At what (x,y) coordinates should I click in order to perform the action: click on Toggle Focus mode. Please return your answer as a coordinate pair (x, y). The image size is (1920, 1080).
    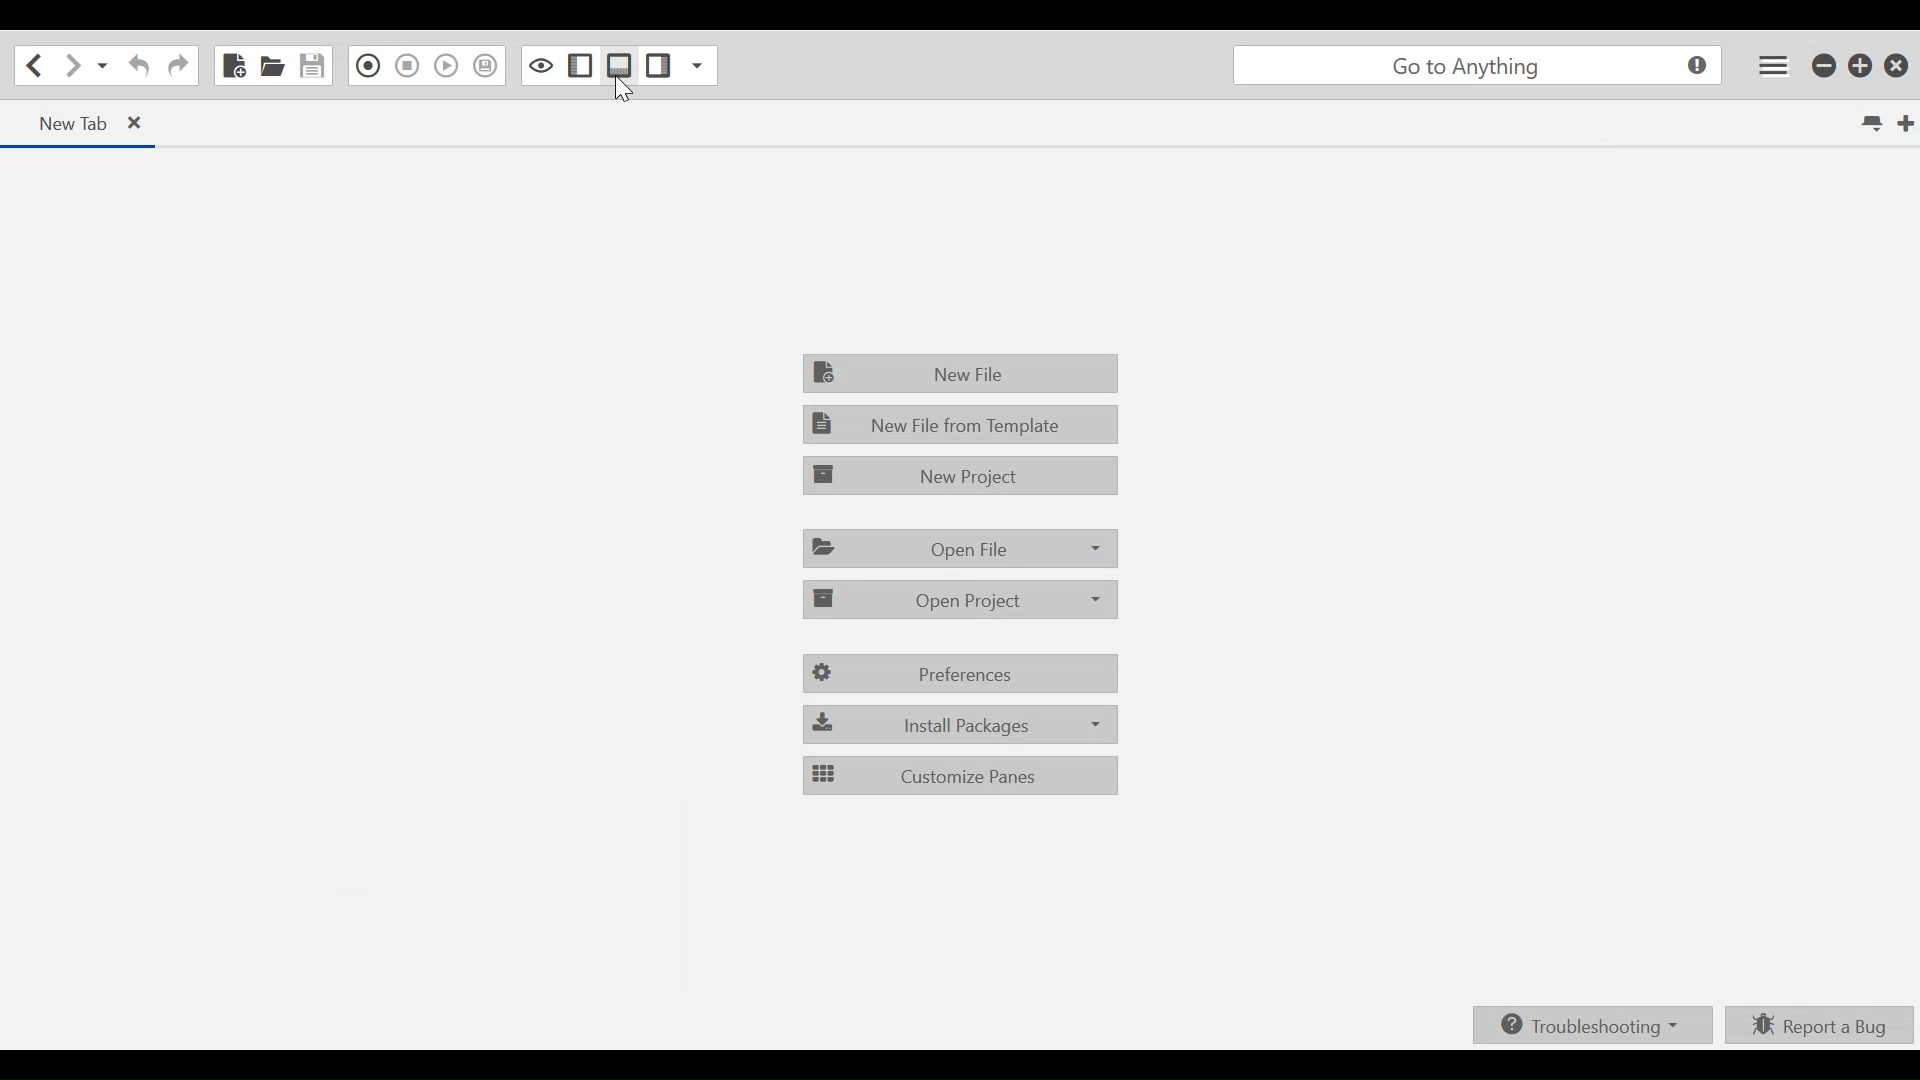
    Looking at the image, I should click on (541, 66).